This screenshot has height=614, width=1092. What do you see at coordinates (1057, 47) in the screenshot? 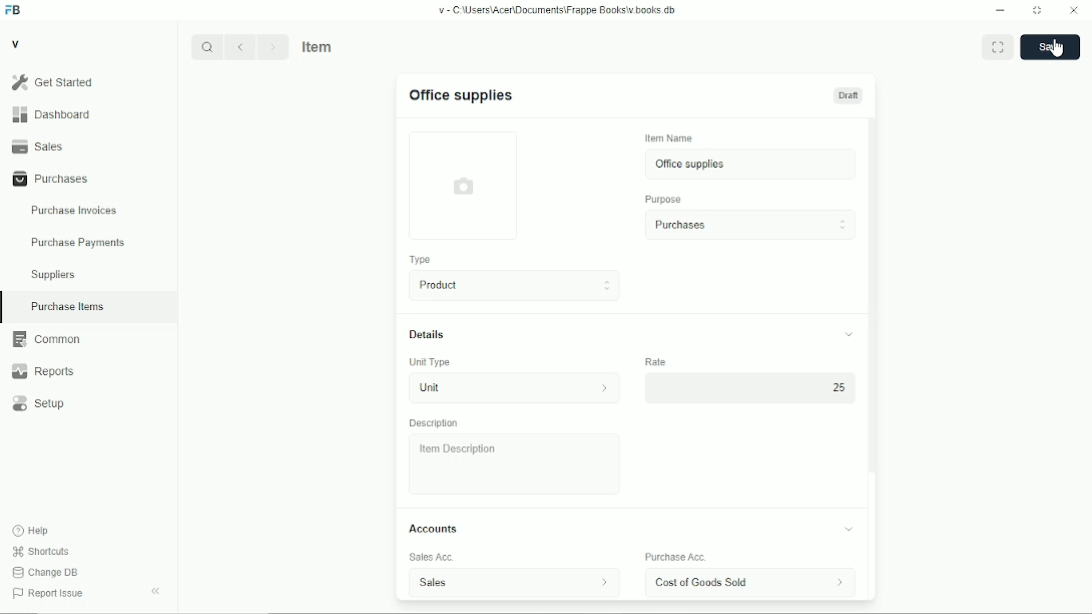
I see `cursor` at bounding box center [1057, 47].